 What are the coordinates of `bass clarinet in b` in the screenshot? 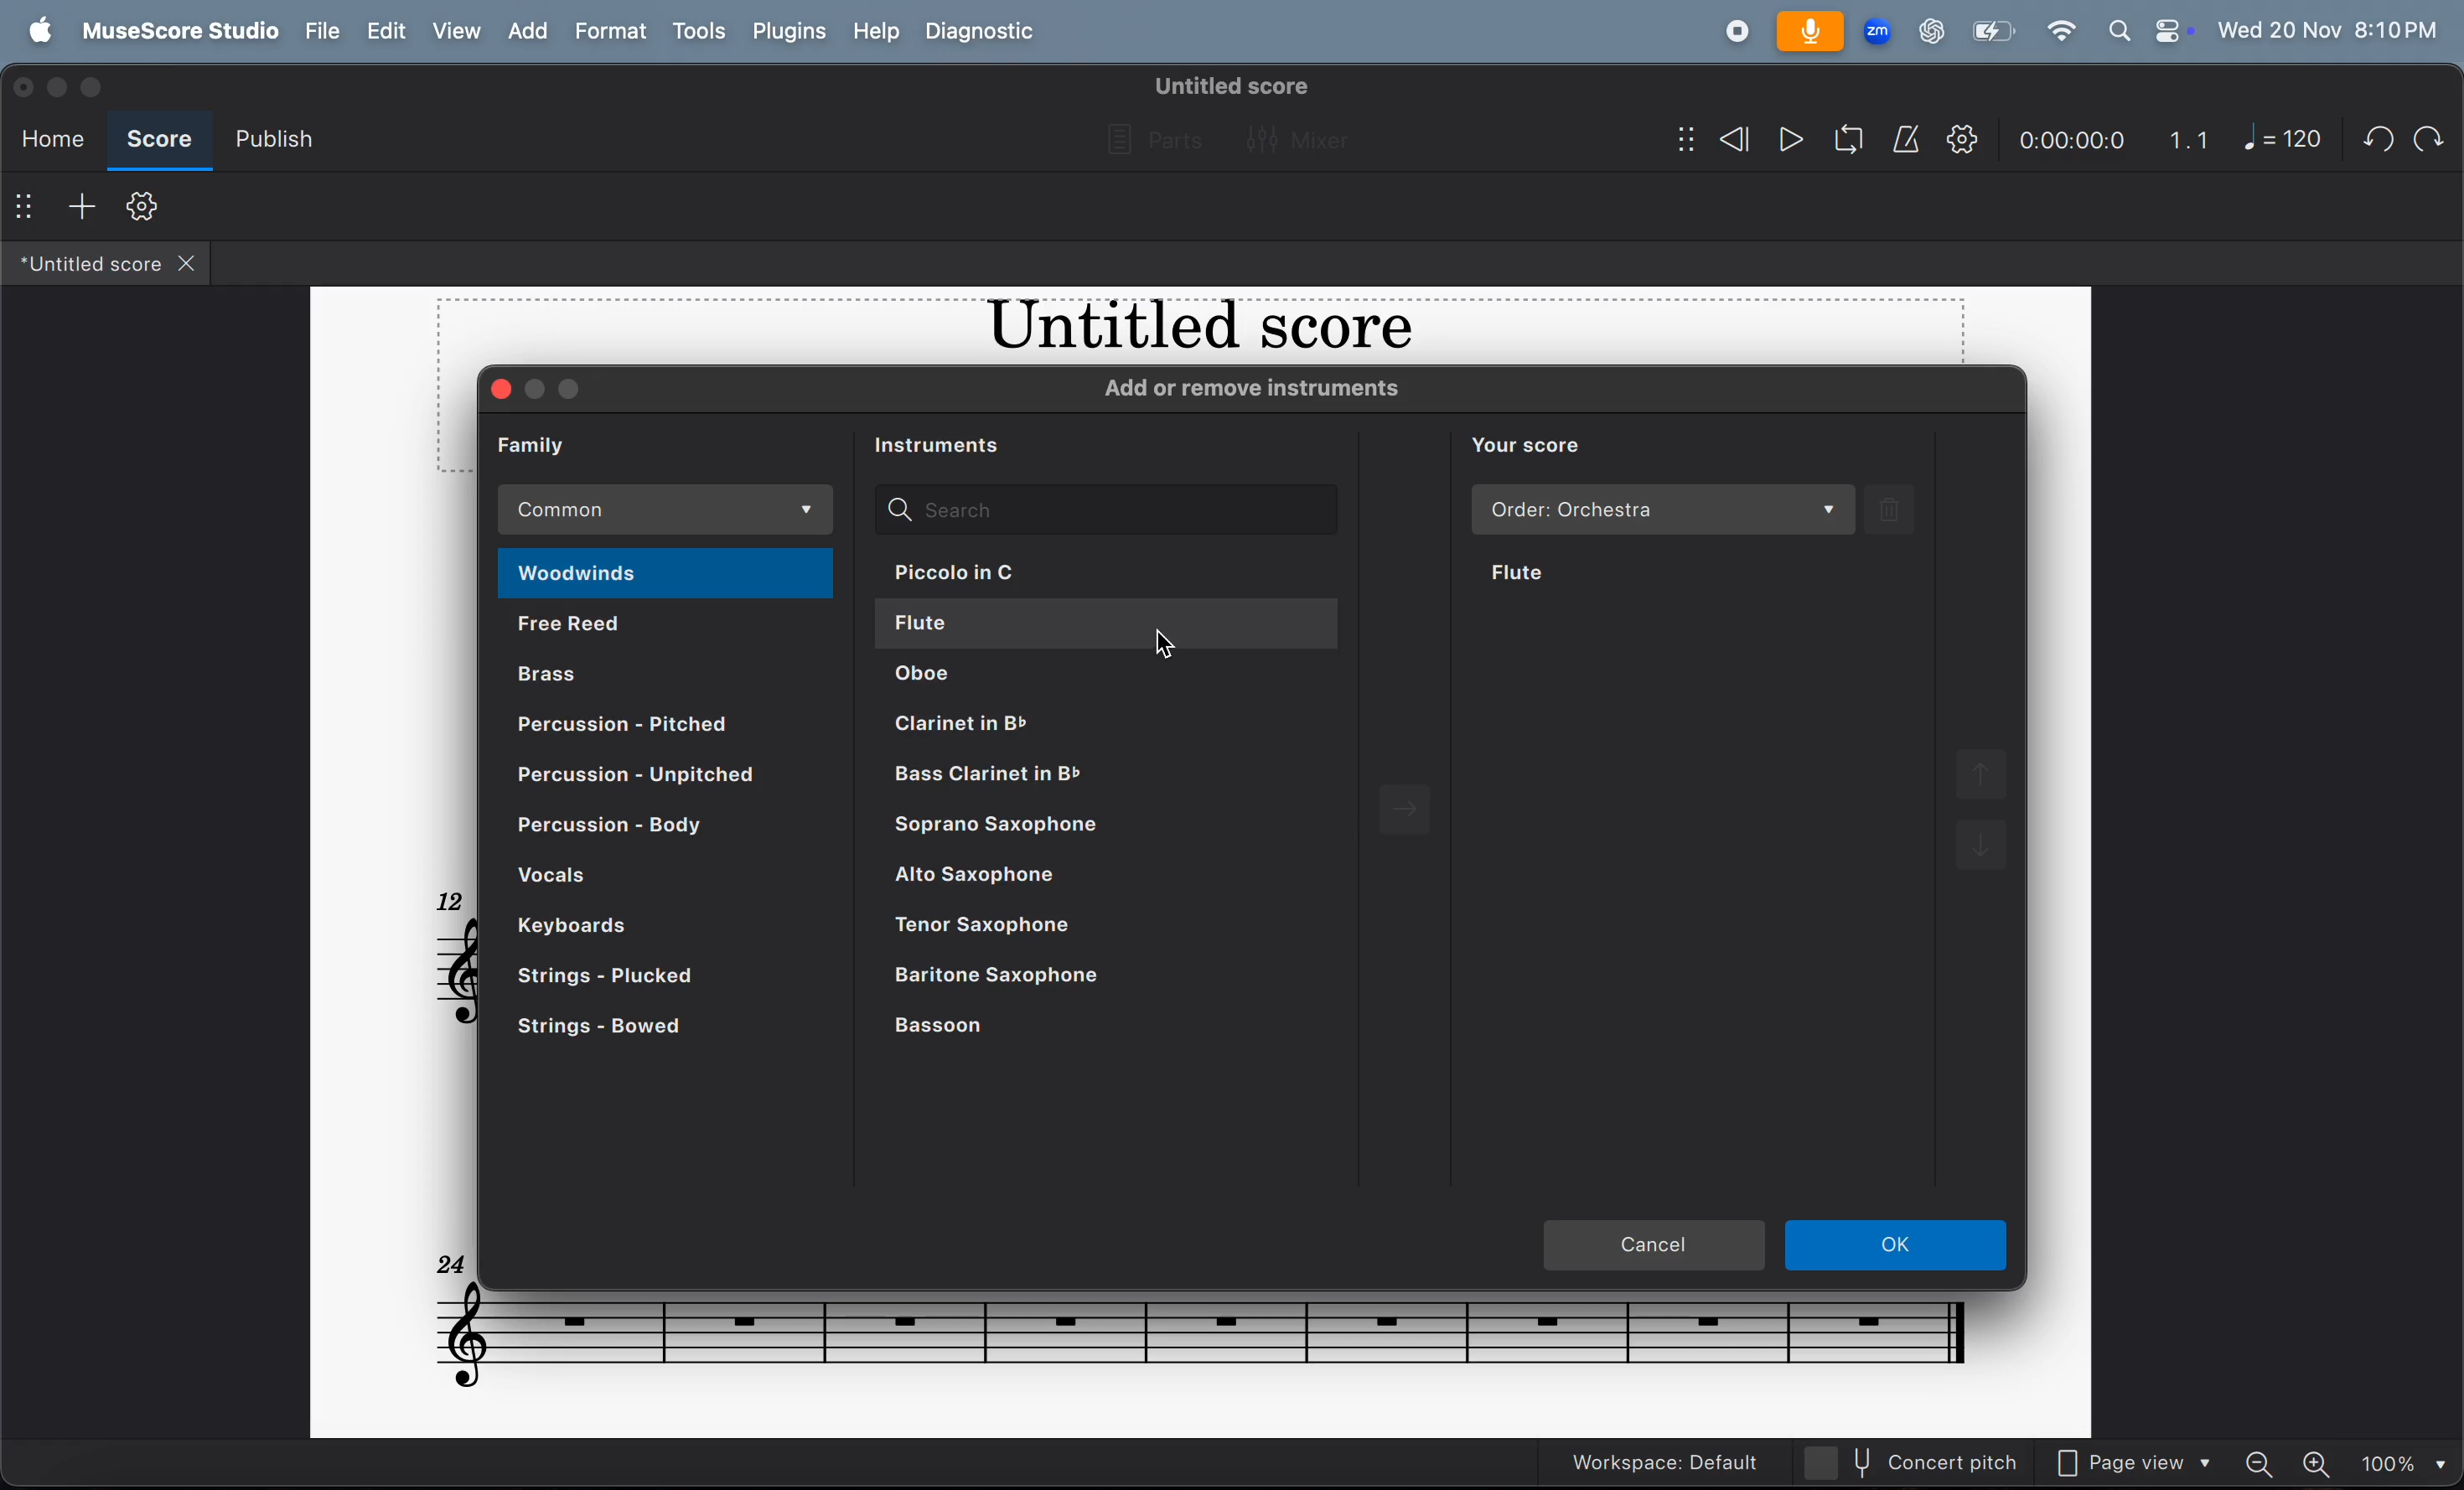 It's located at (1108, 781).